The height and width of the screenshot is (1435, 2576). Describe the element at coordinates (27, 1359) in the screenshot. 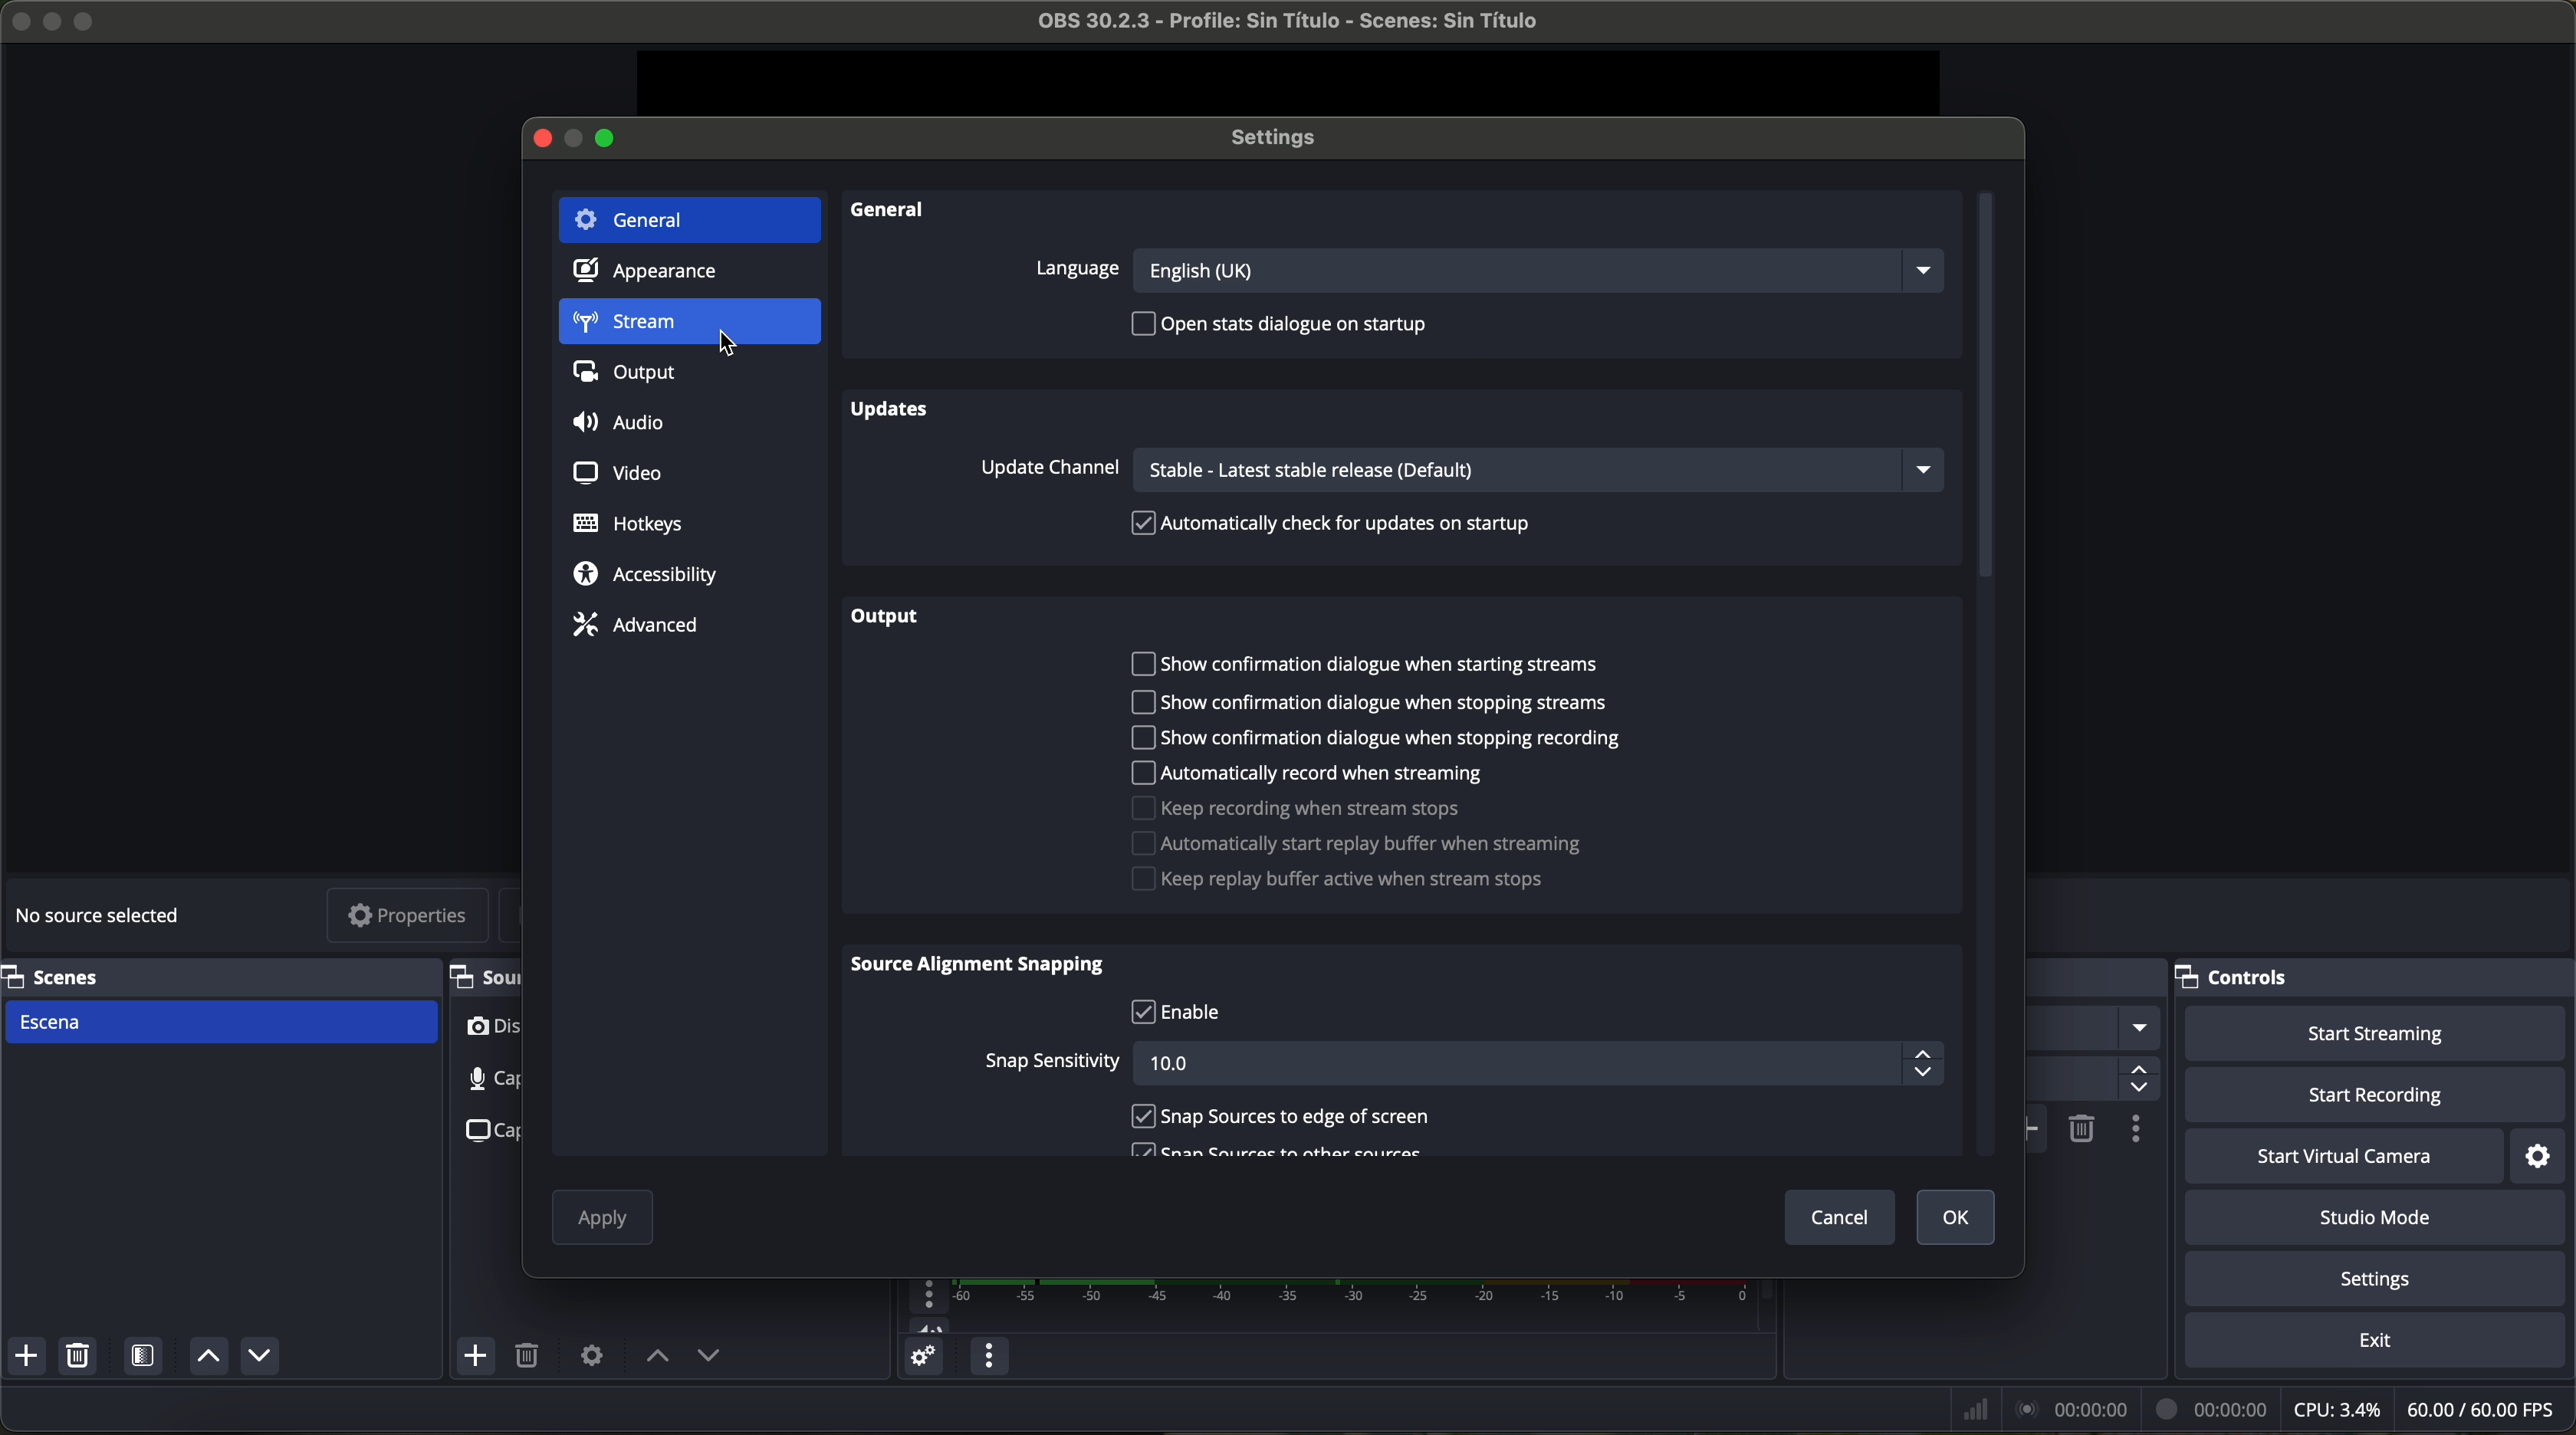

I see `add scene` at that location.